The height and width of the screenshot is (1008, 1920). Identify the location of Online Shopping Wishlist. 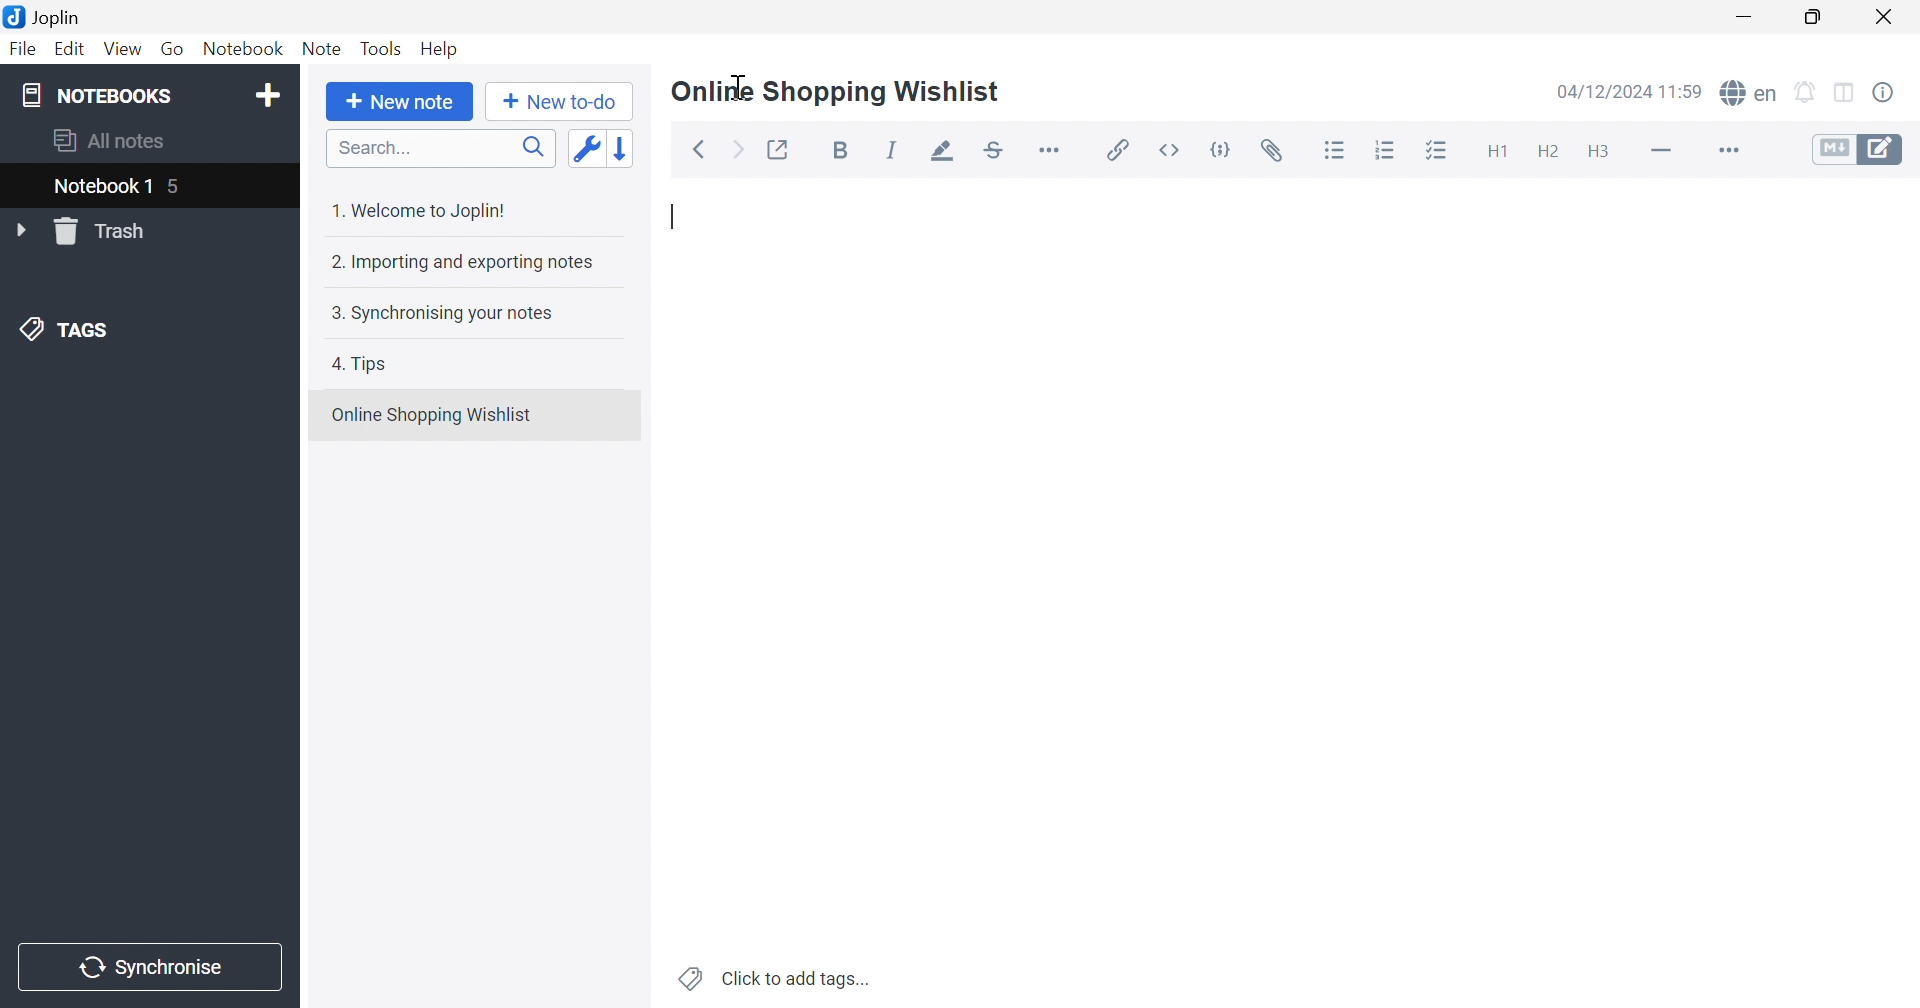
(433, 415).